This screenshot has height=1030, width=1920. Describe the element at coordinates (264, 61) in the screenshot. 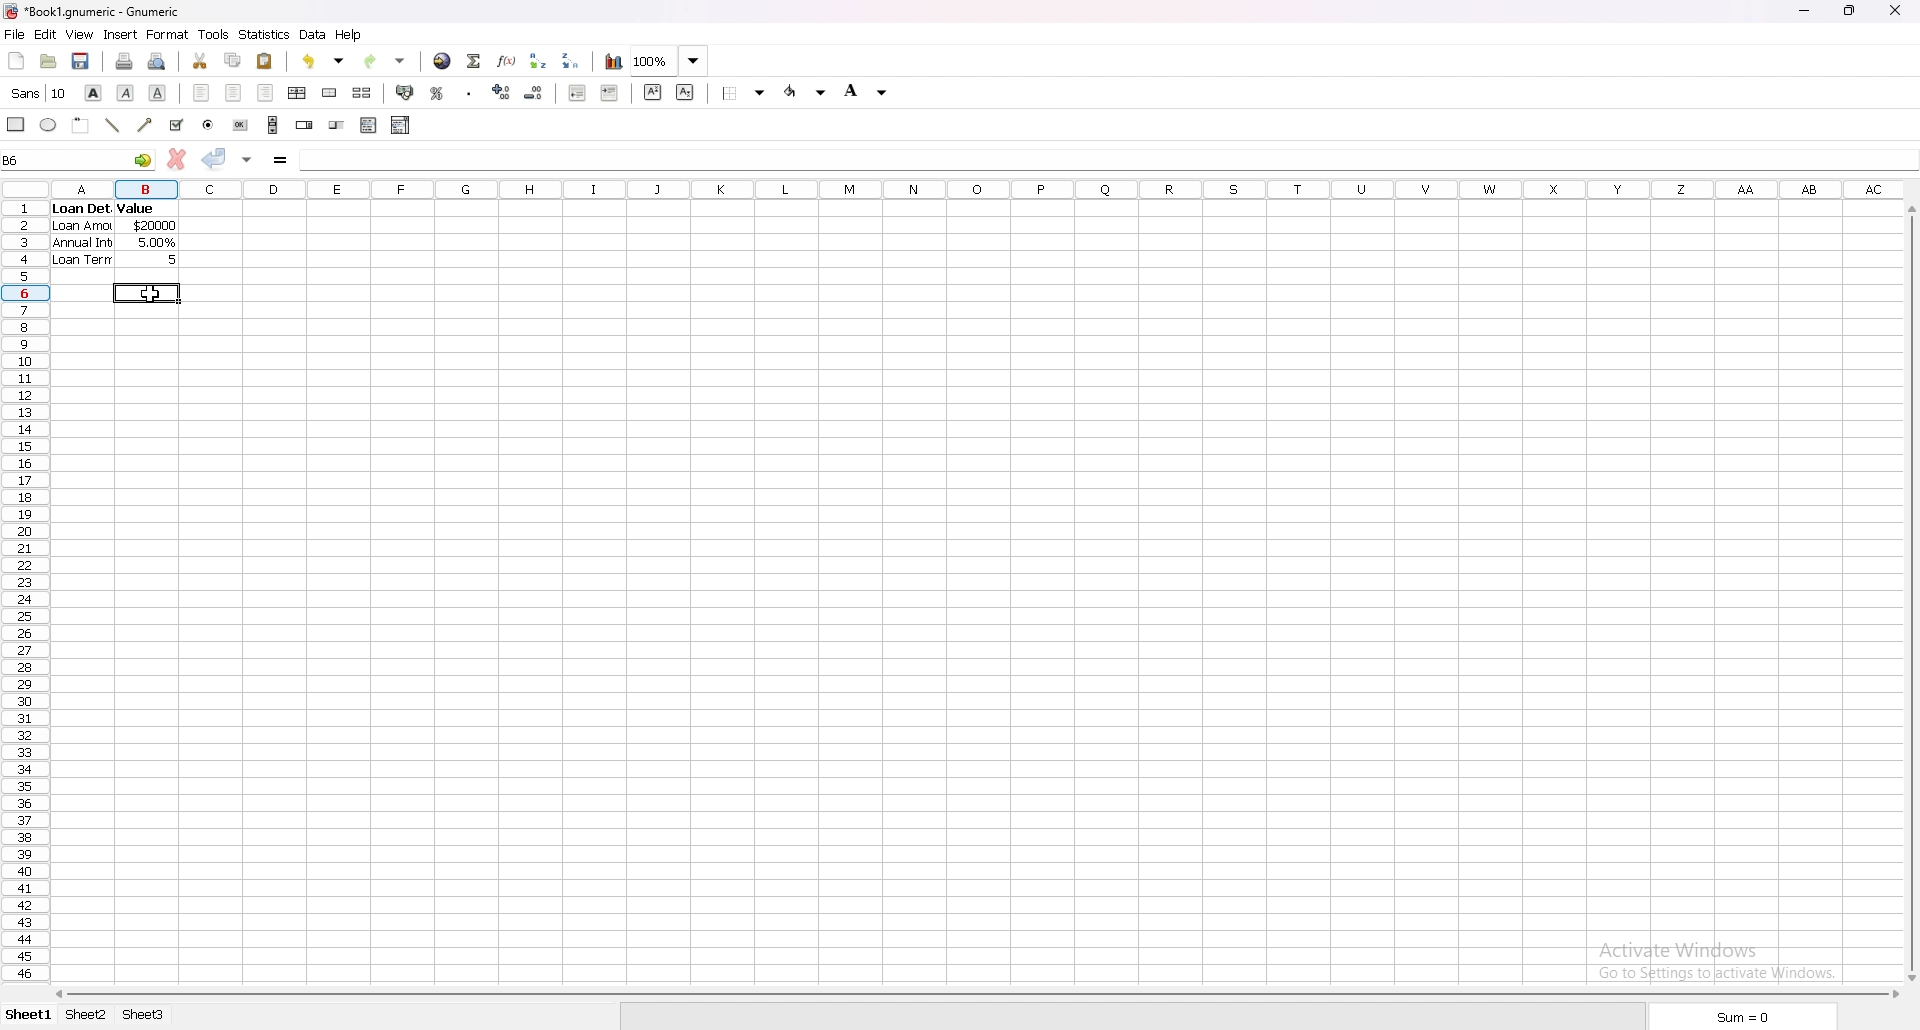

I see `paste` at that location.